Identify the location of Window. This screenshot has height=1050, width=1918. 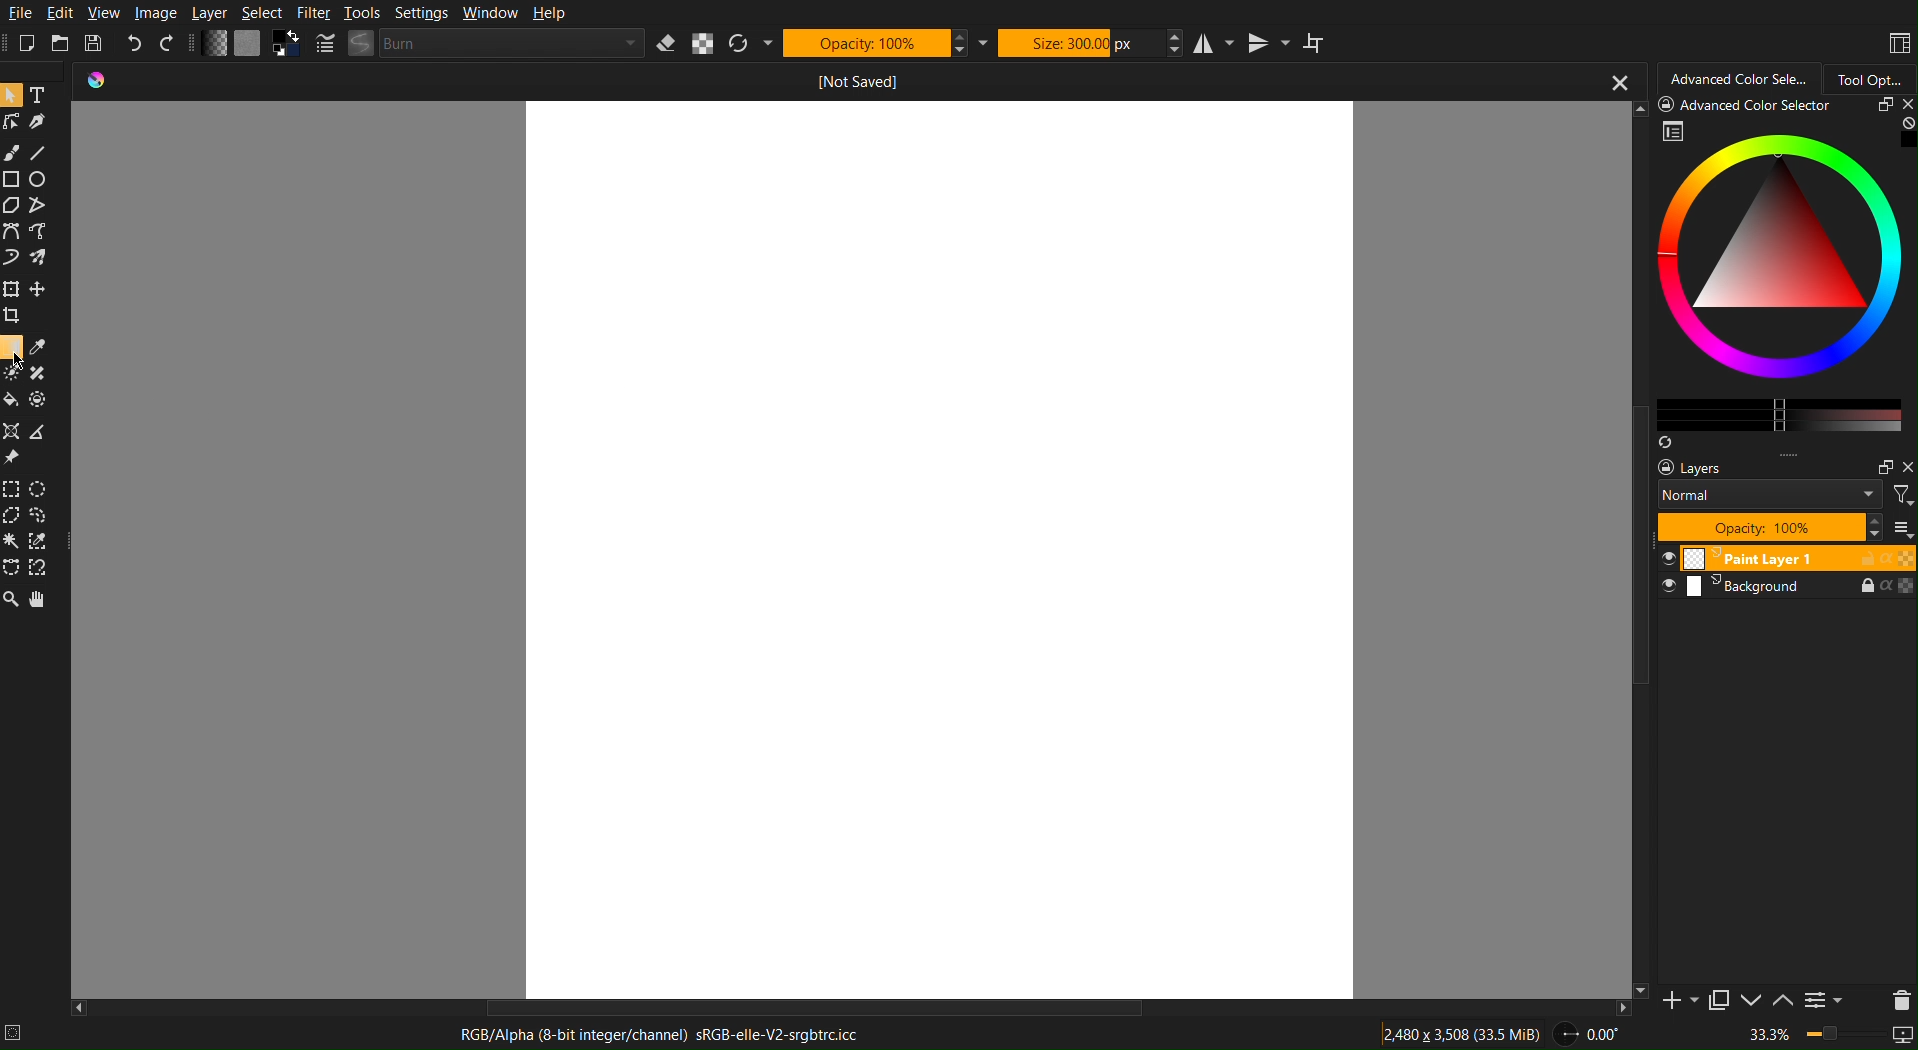
(487, 14).